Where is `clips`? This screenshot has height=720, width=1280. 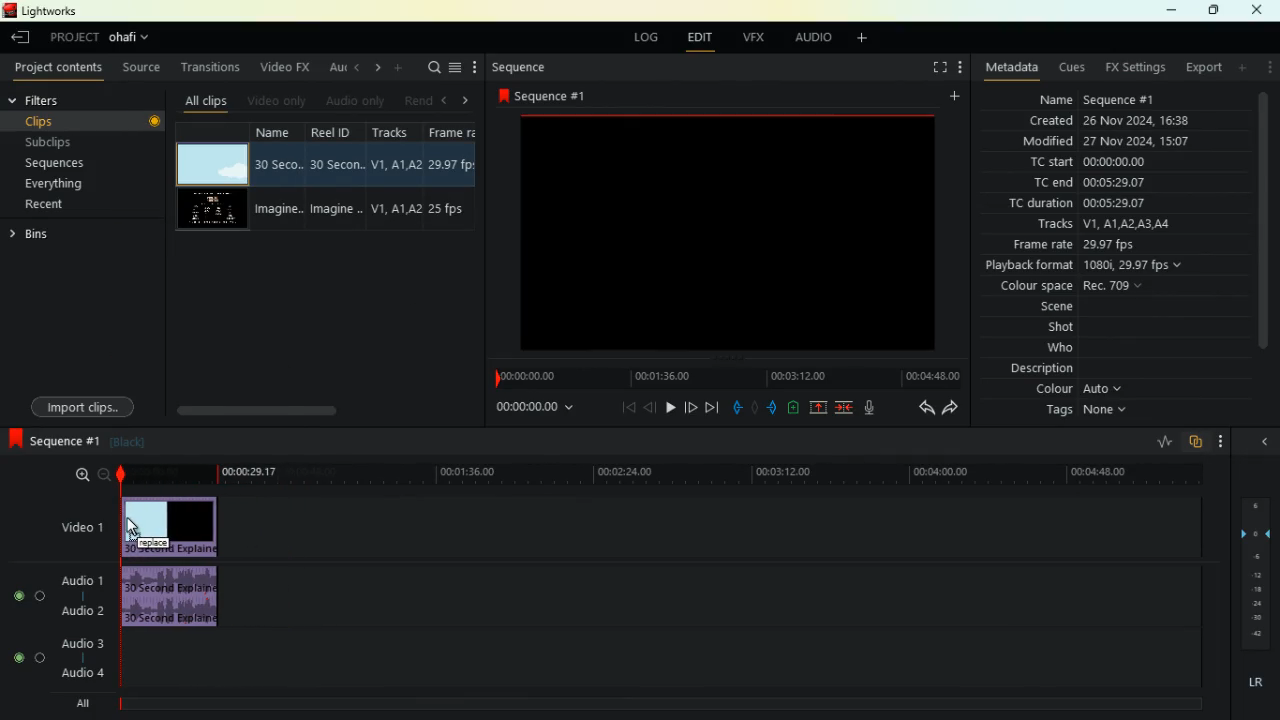 clips is located at coordinates (91, 122).